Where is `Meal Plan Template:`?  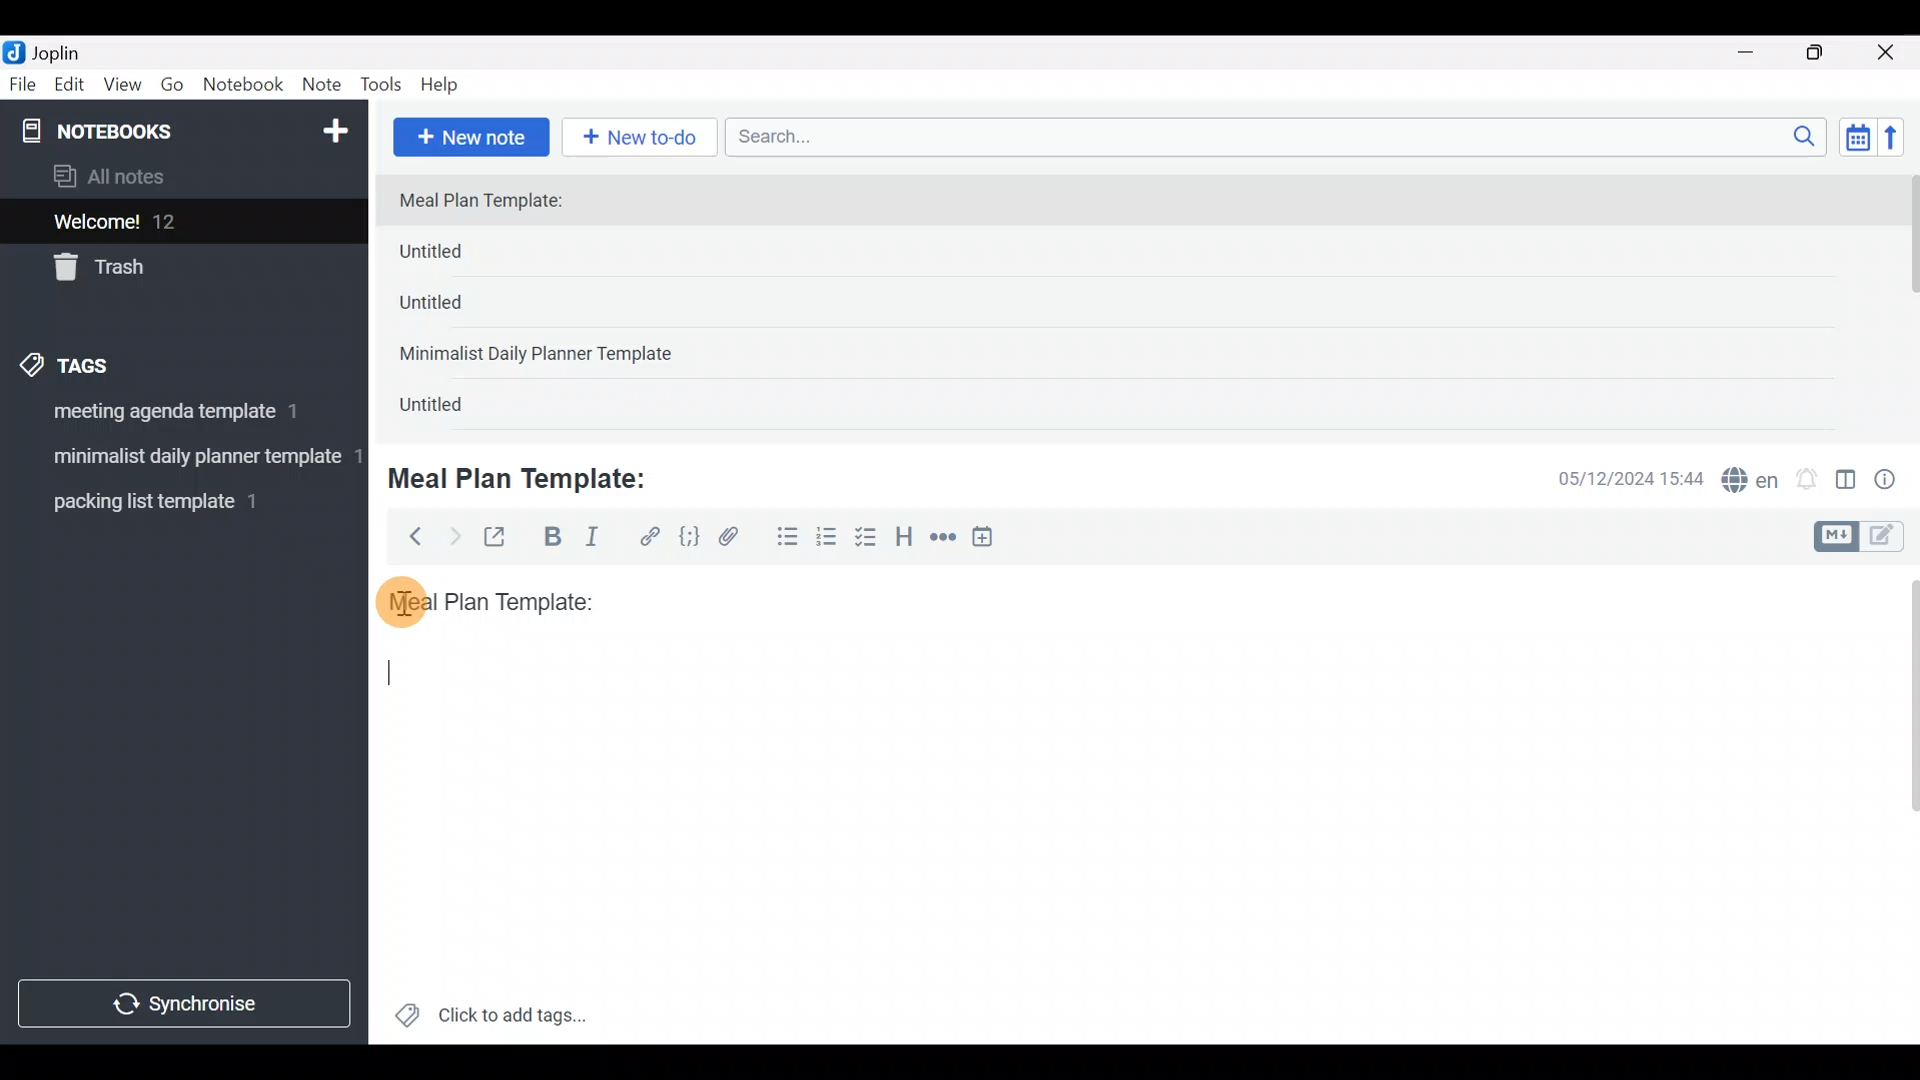
Meal Plan Template: is located at coordinates (493, 202).